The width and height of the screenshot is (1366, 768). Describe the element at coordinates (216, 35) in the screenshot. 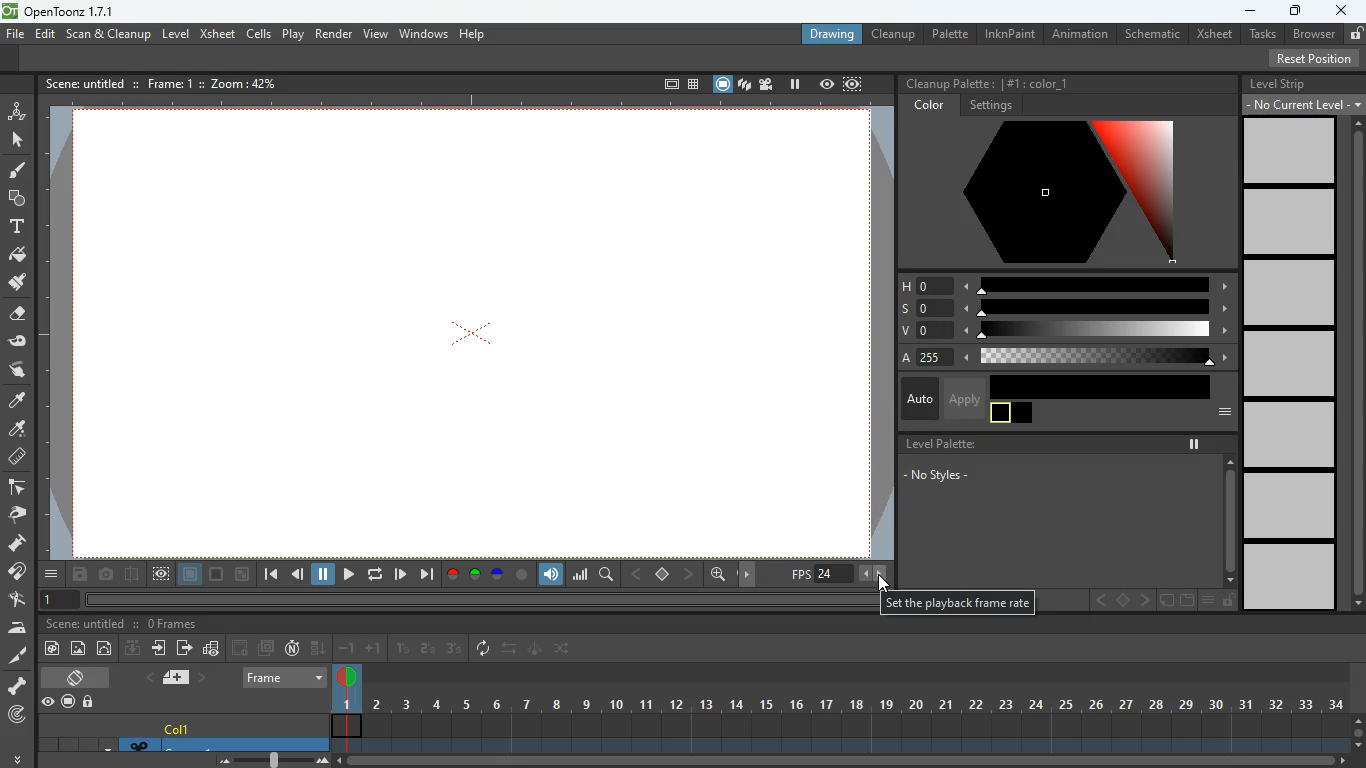

I see `xsheet` at that location.